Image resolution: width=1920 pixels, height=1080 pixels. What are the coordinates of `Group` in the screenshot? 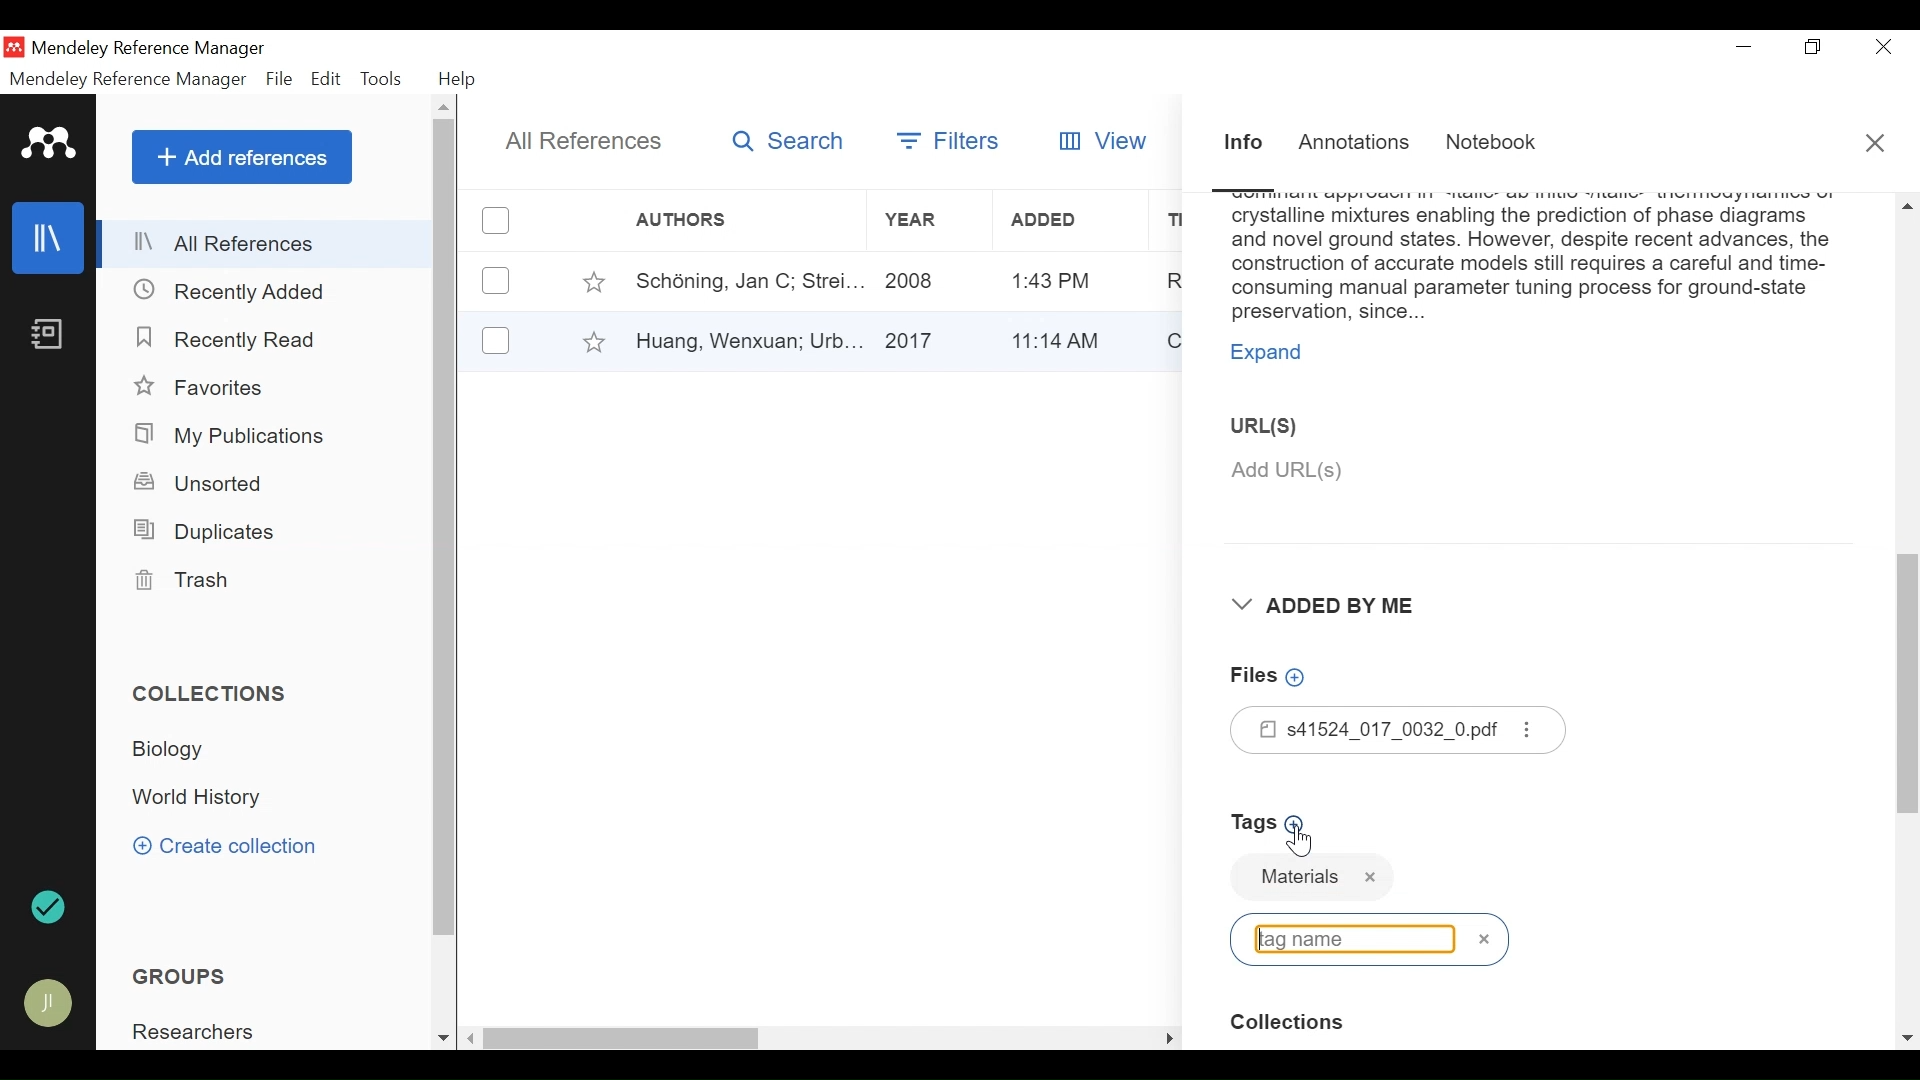 It's located at (201, 1032).